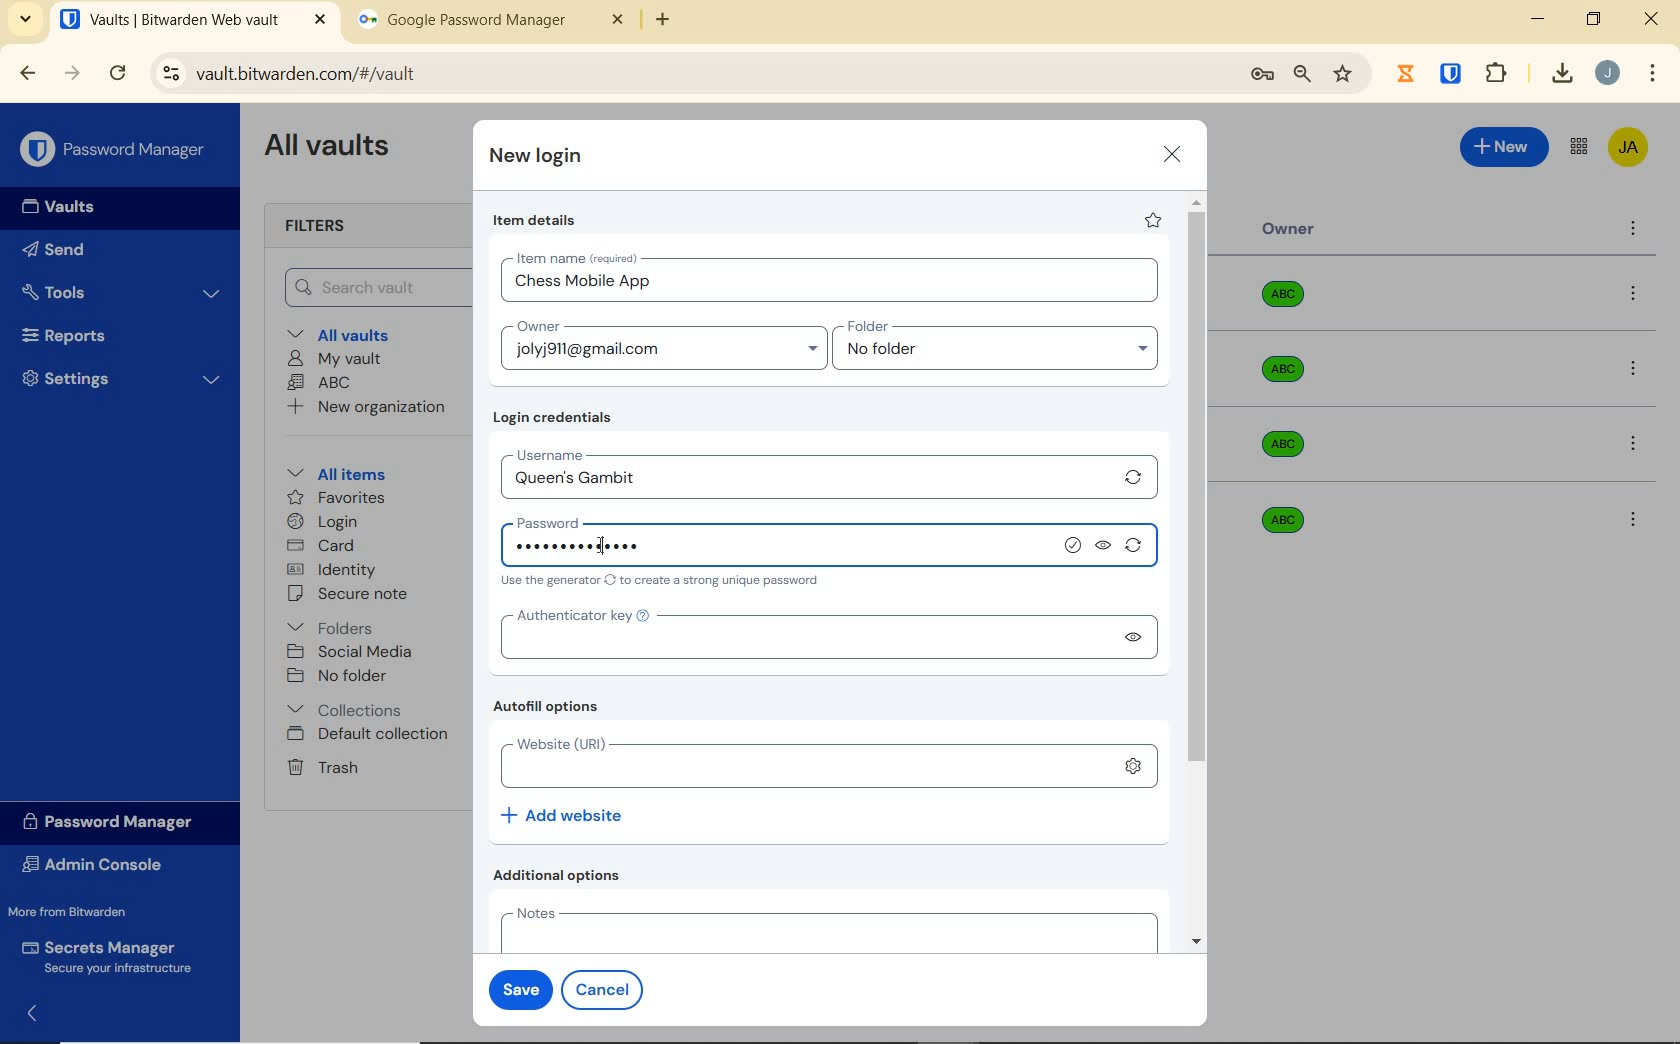  What do you see at coordinates (664, 582) in the screenshot?
I see `Use the generator O to create a strong unique password` at bounding box center [664, 582].